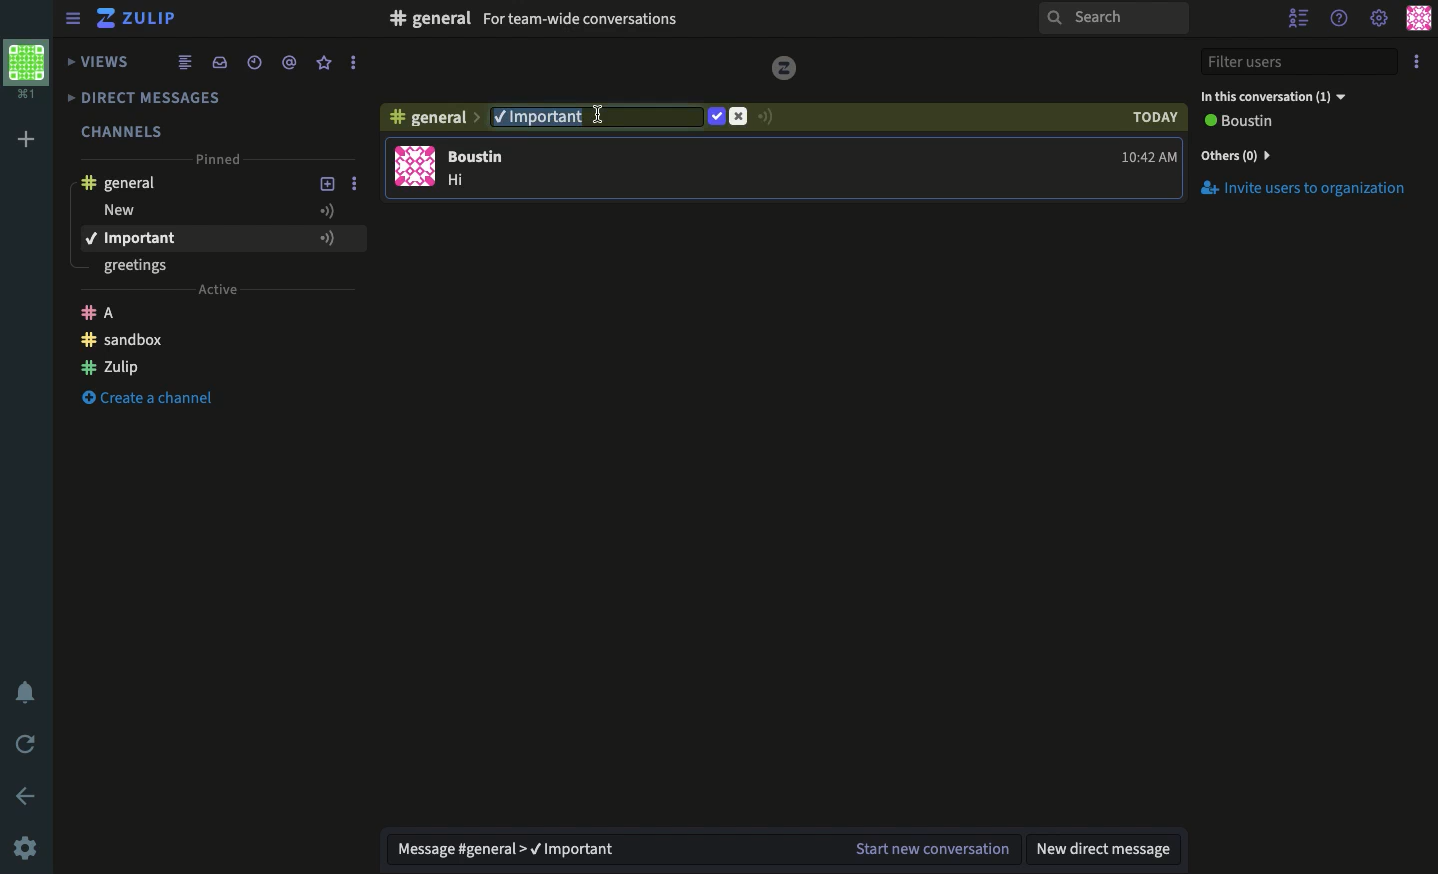 The height and width of the screenshot is (874, 1438). Describe the element at coordinates (1415, 62) in the screenshot. I see `Option ` at that location.